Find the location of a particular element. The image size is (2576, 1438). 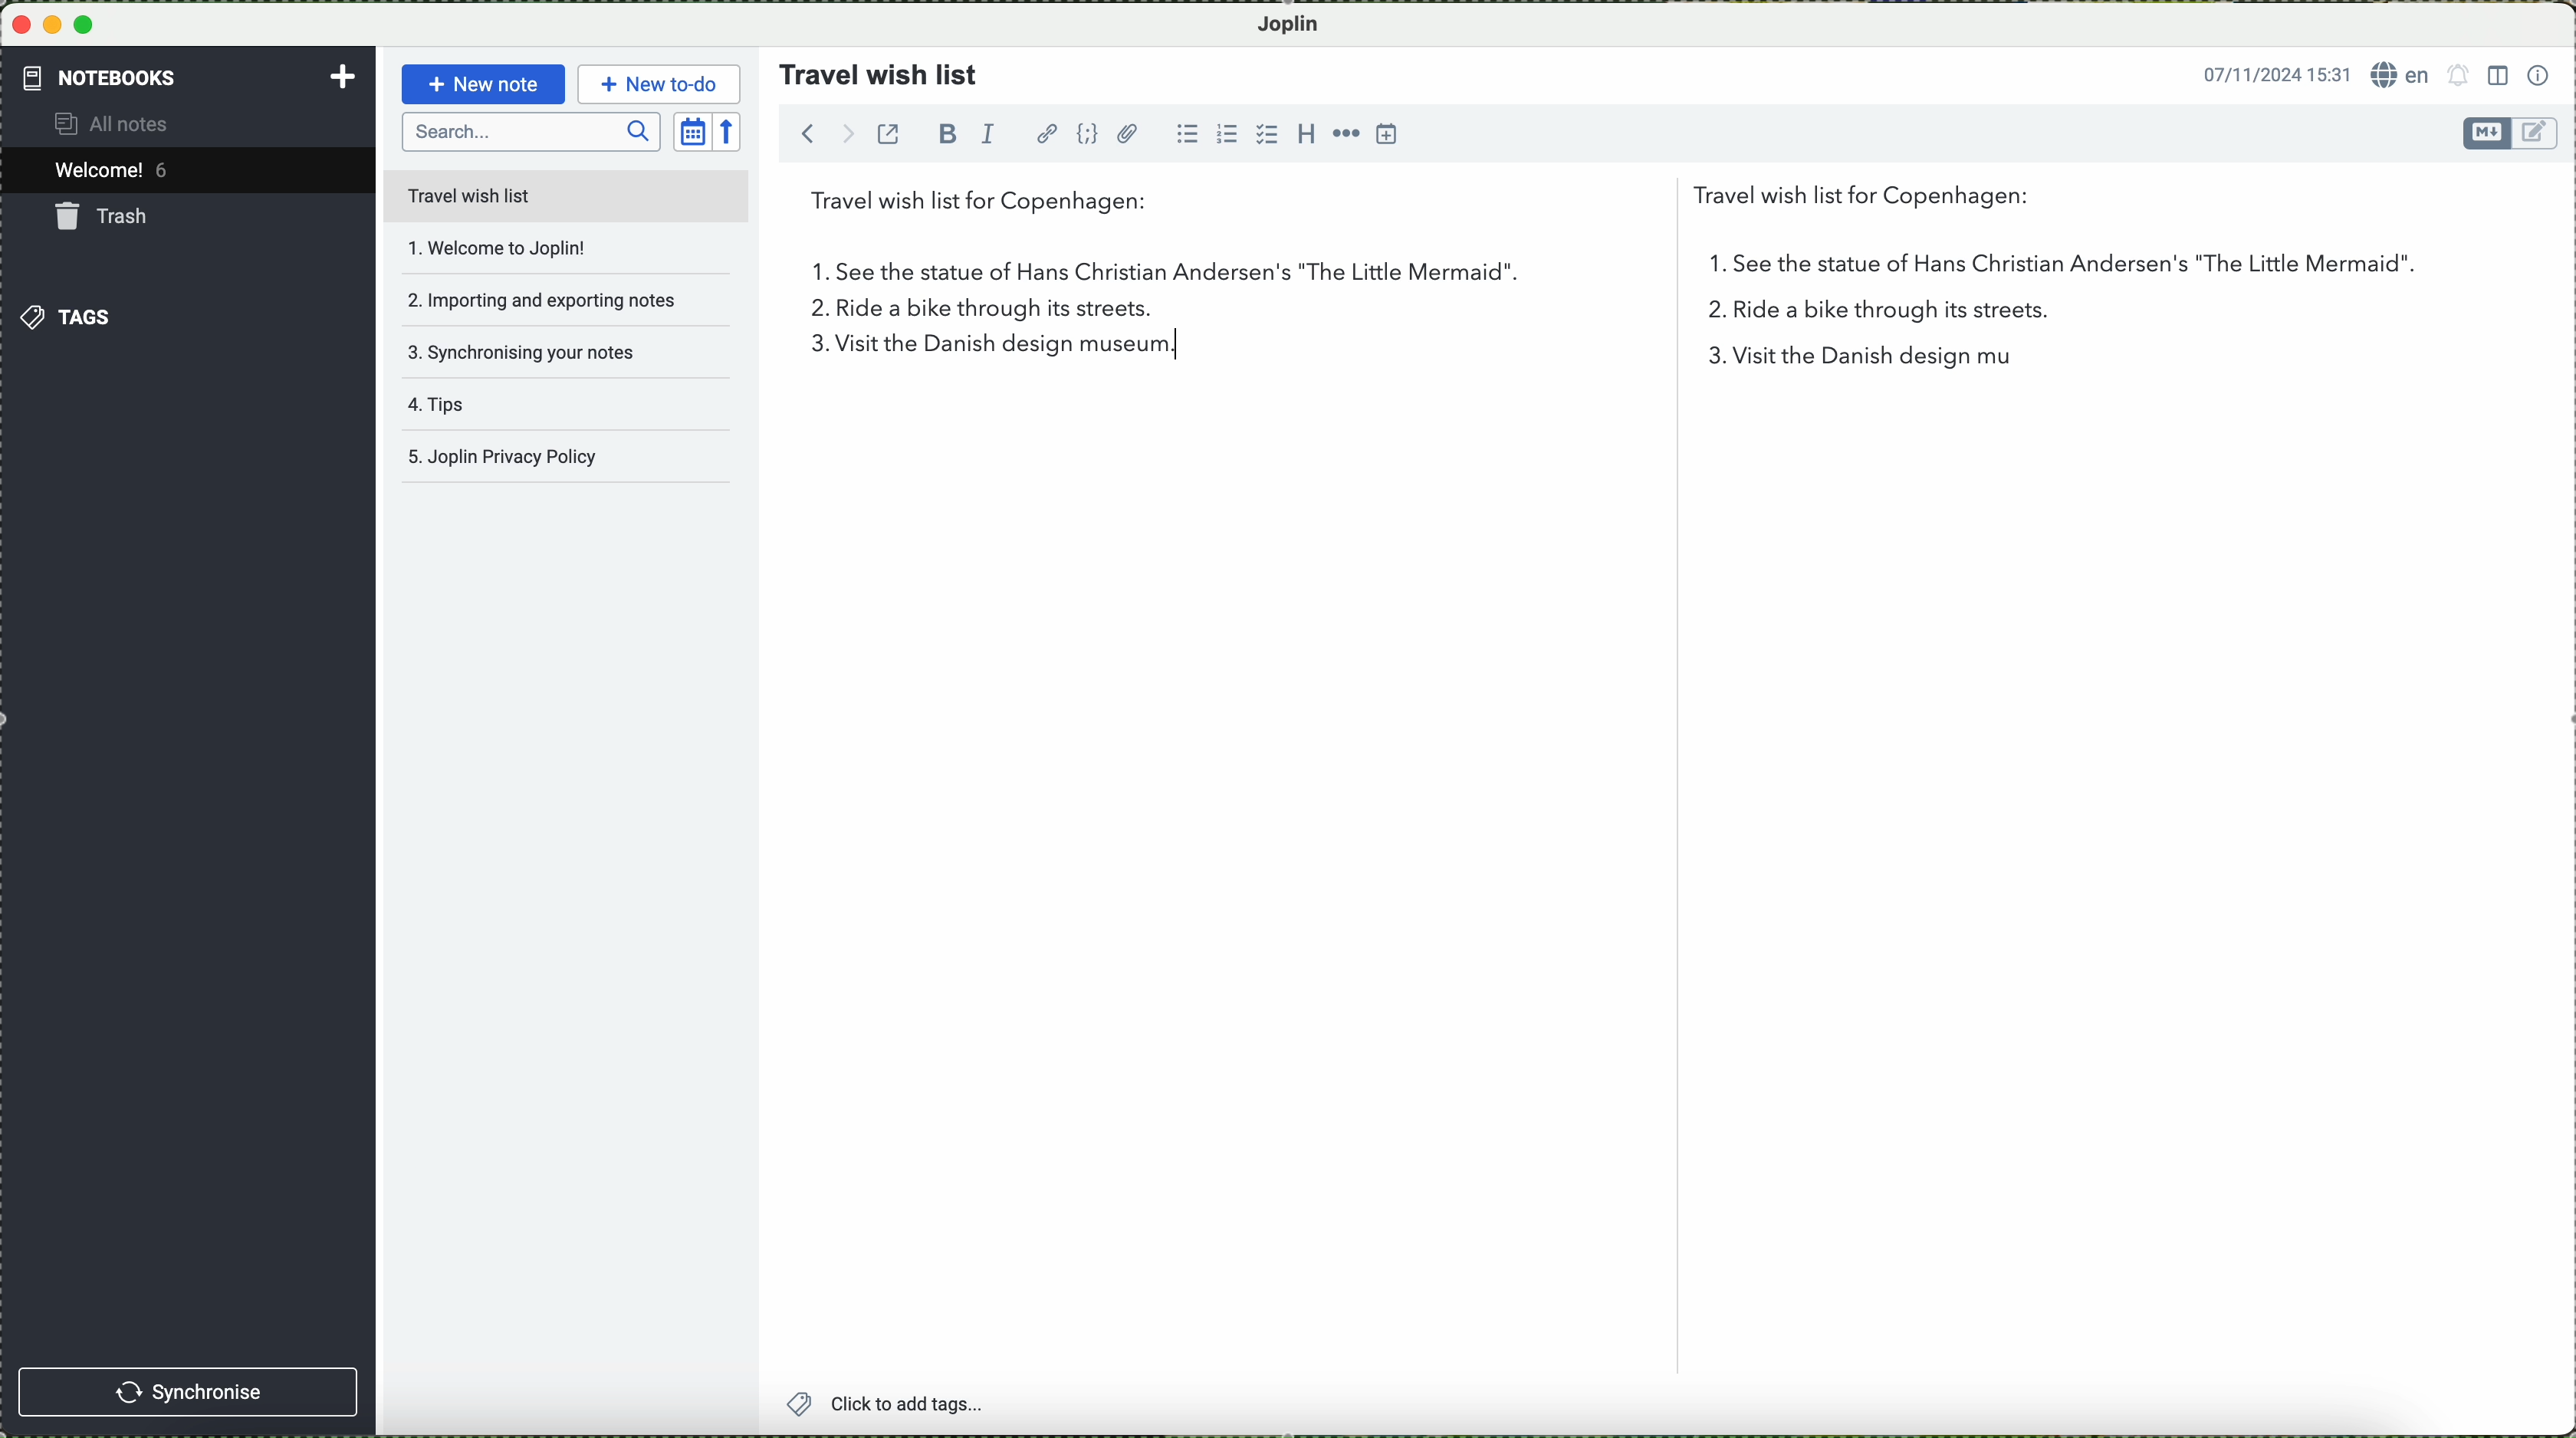

first point is located at coordinates (1591, 271).